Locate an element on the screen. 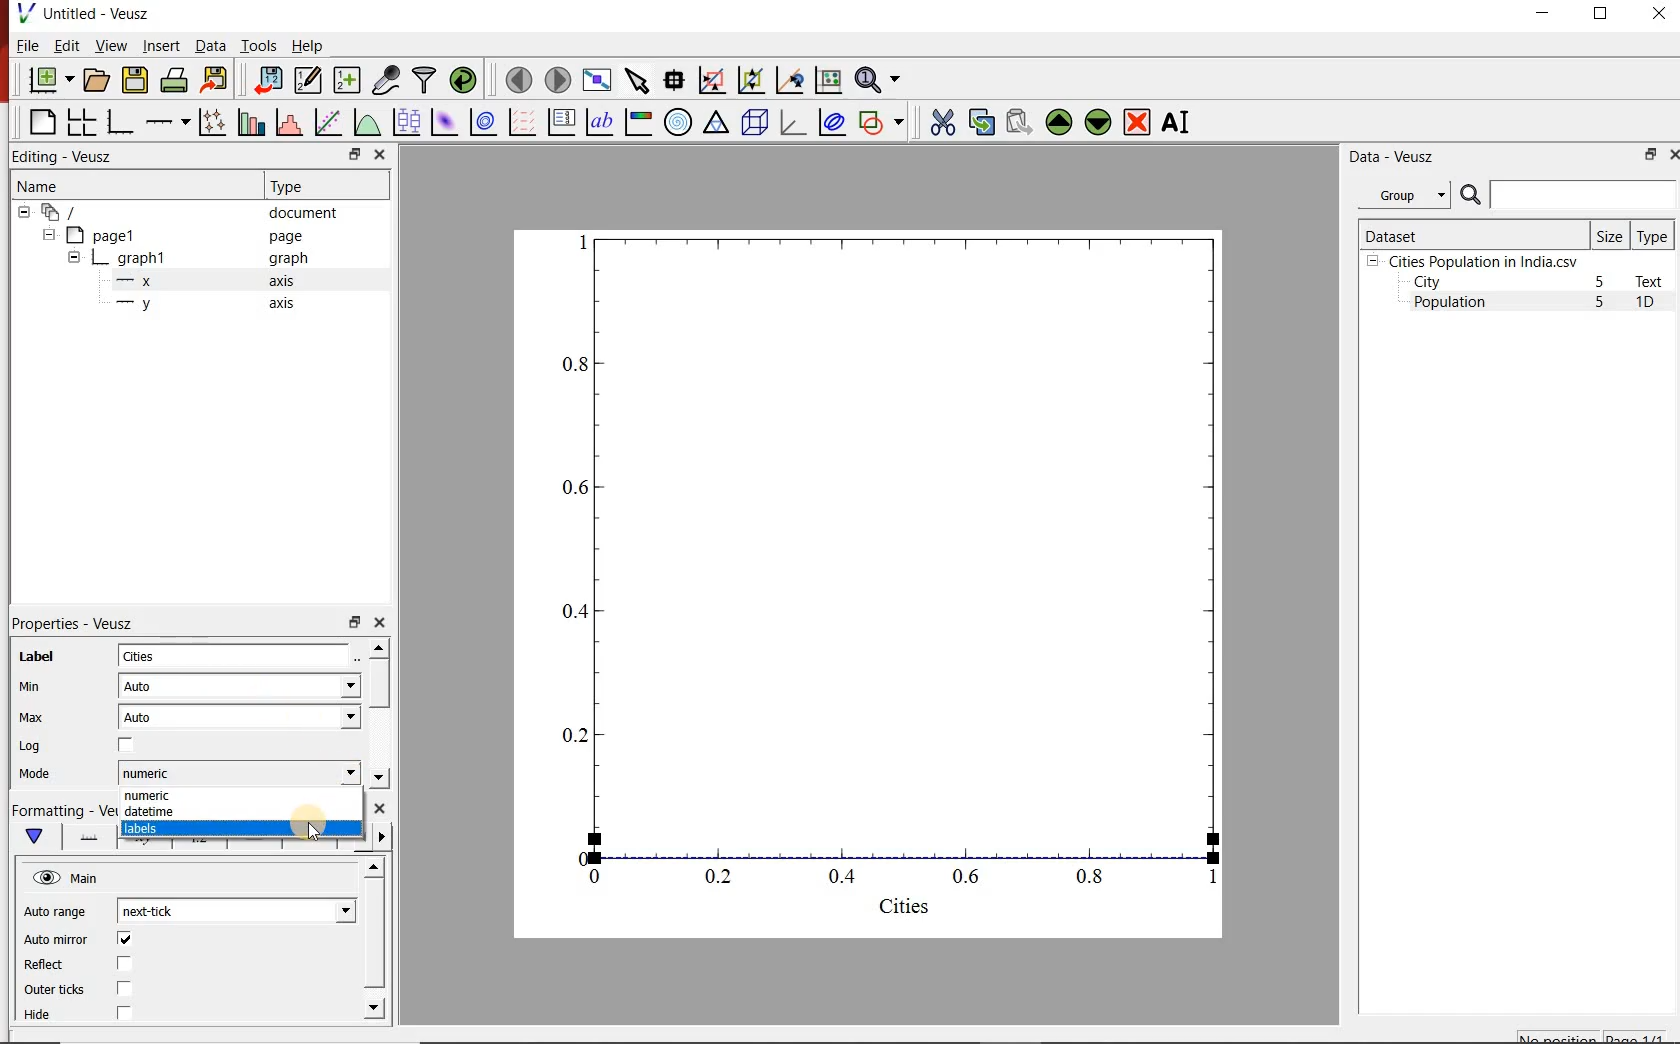 The height and width of the screenshot is (1044, 1680). plot a 2d dataset as contours is located at coordinates (481, 121).